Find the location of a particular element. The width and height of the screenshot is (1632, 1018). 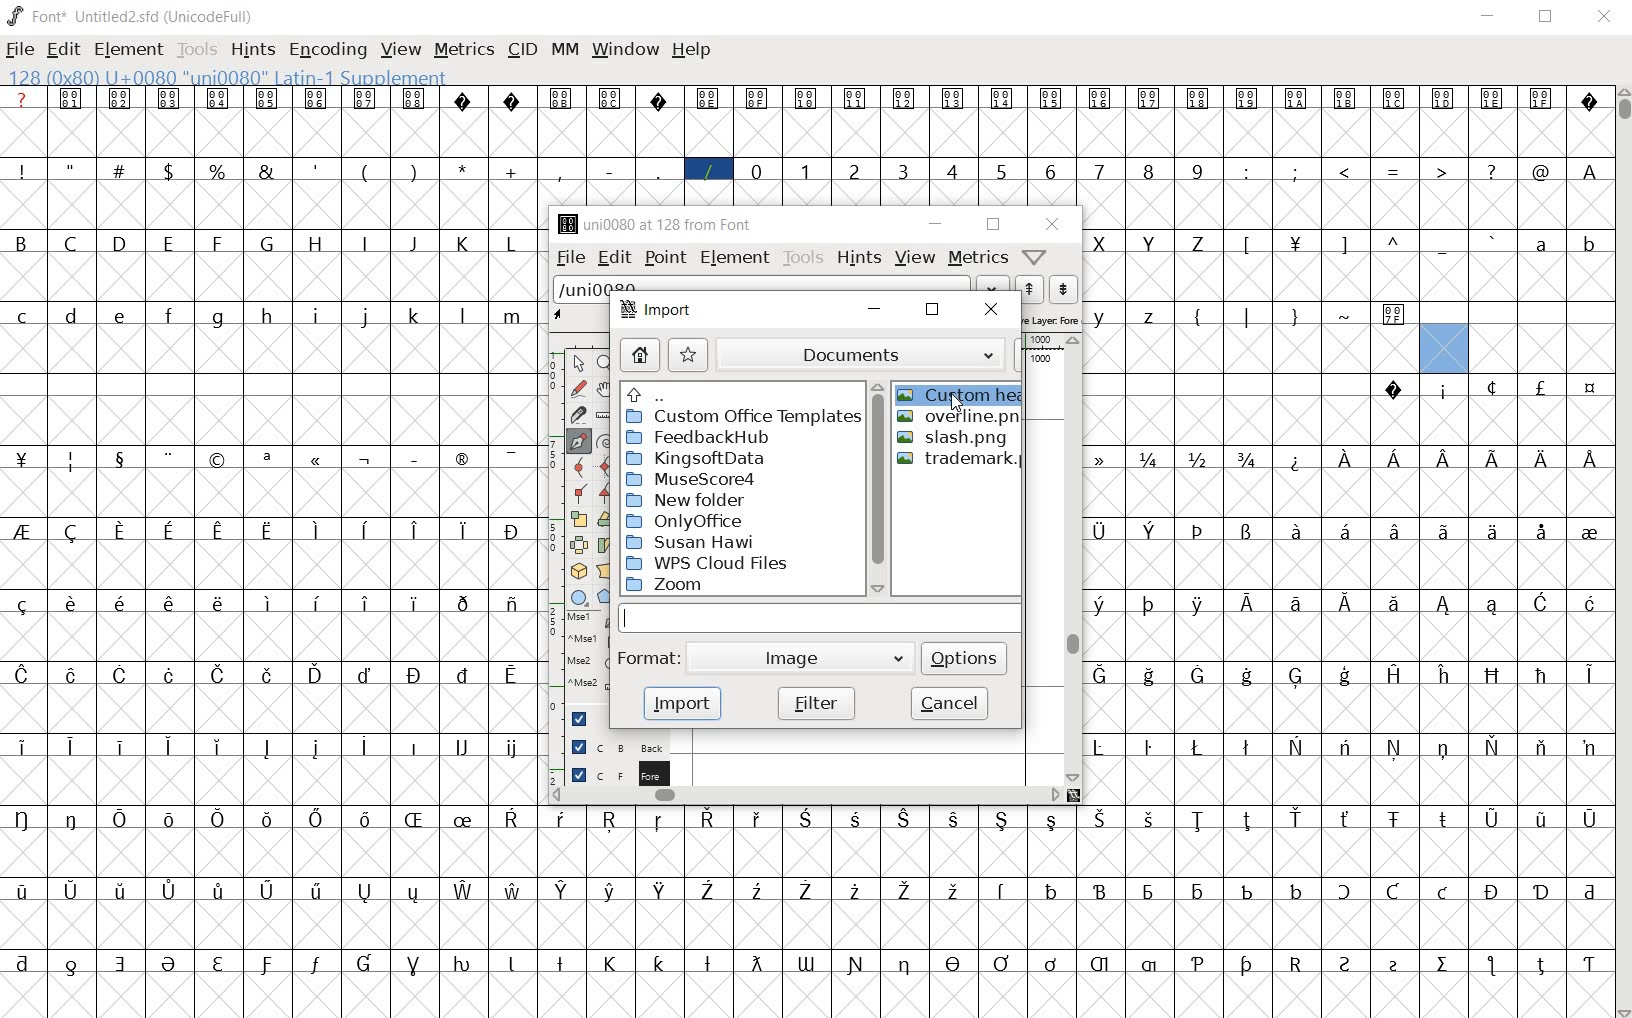

glyph is located at coordinates (414, 675).